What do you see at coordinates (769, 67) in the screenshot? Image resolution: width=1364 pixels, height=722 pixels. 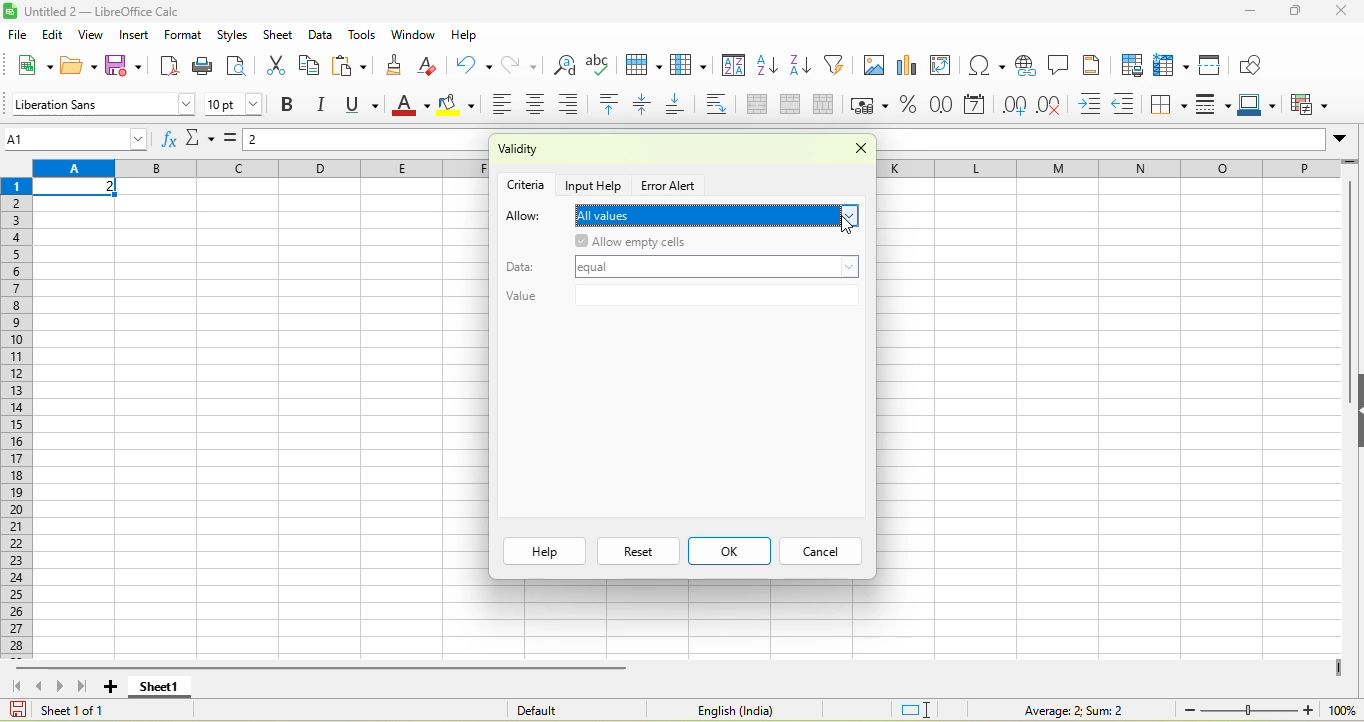 I see `sort ascending` at bounding box center [769, 67].